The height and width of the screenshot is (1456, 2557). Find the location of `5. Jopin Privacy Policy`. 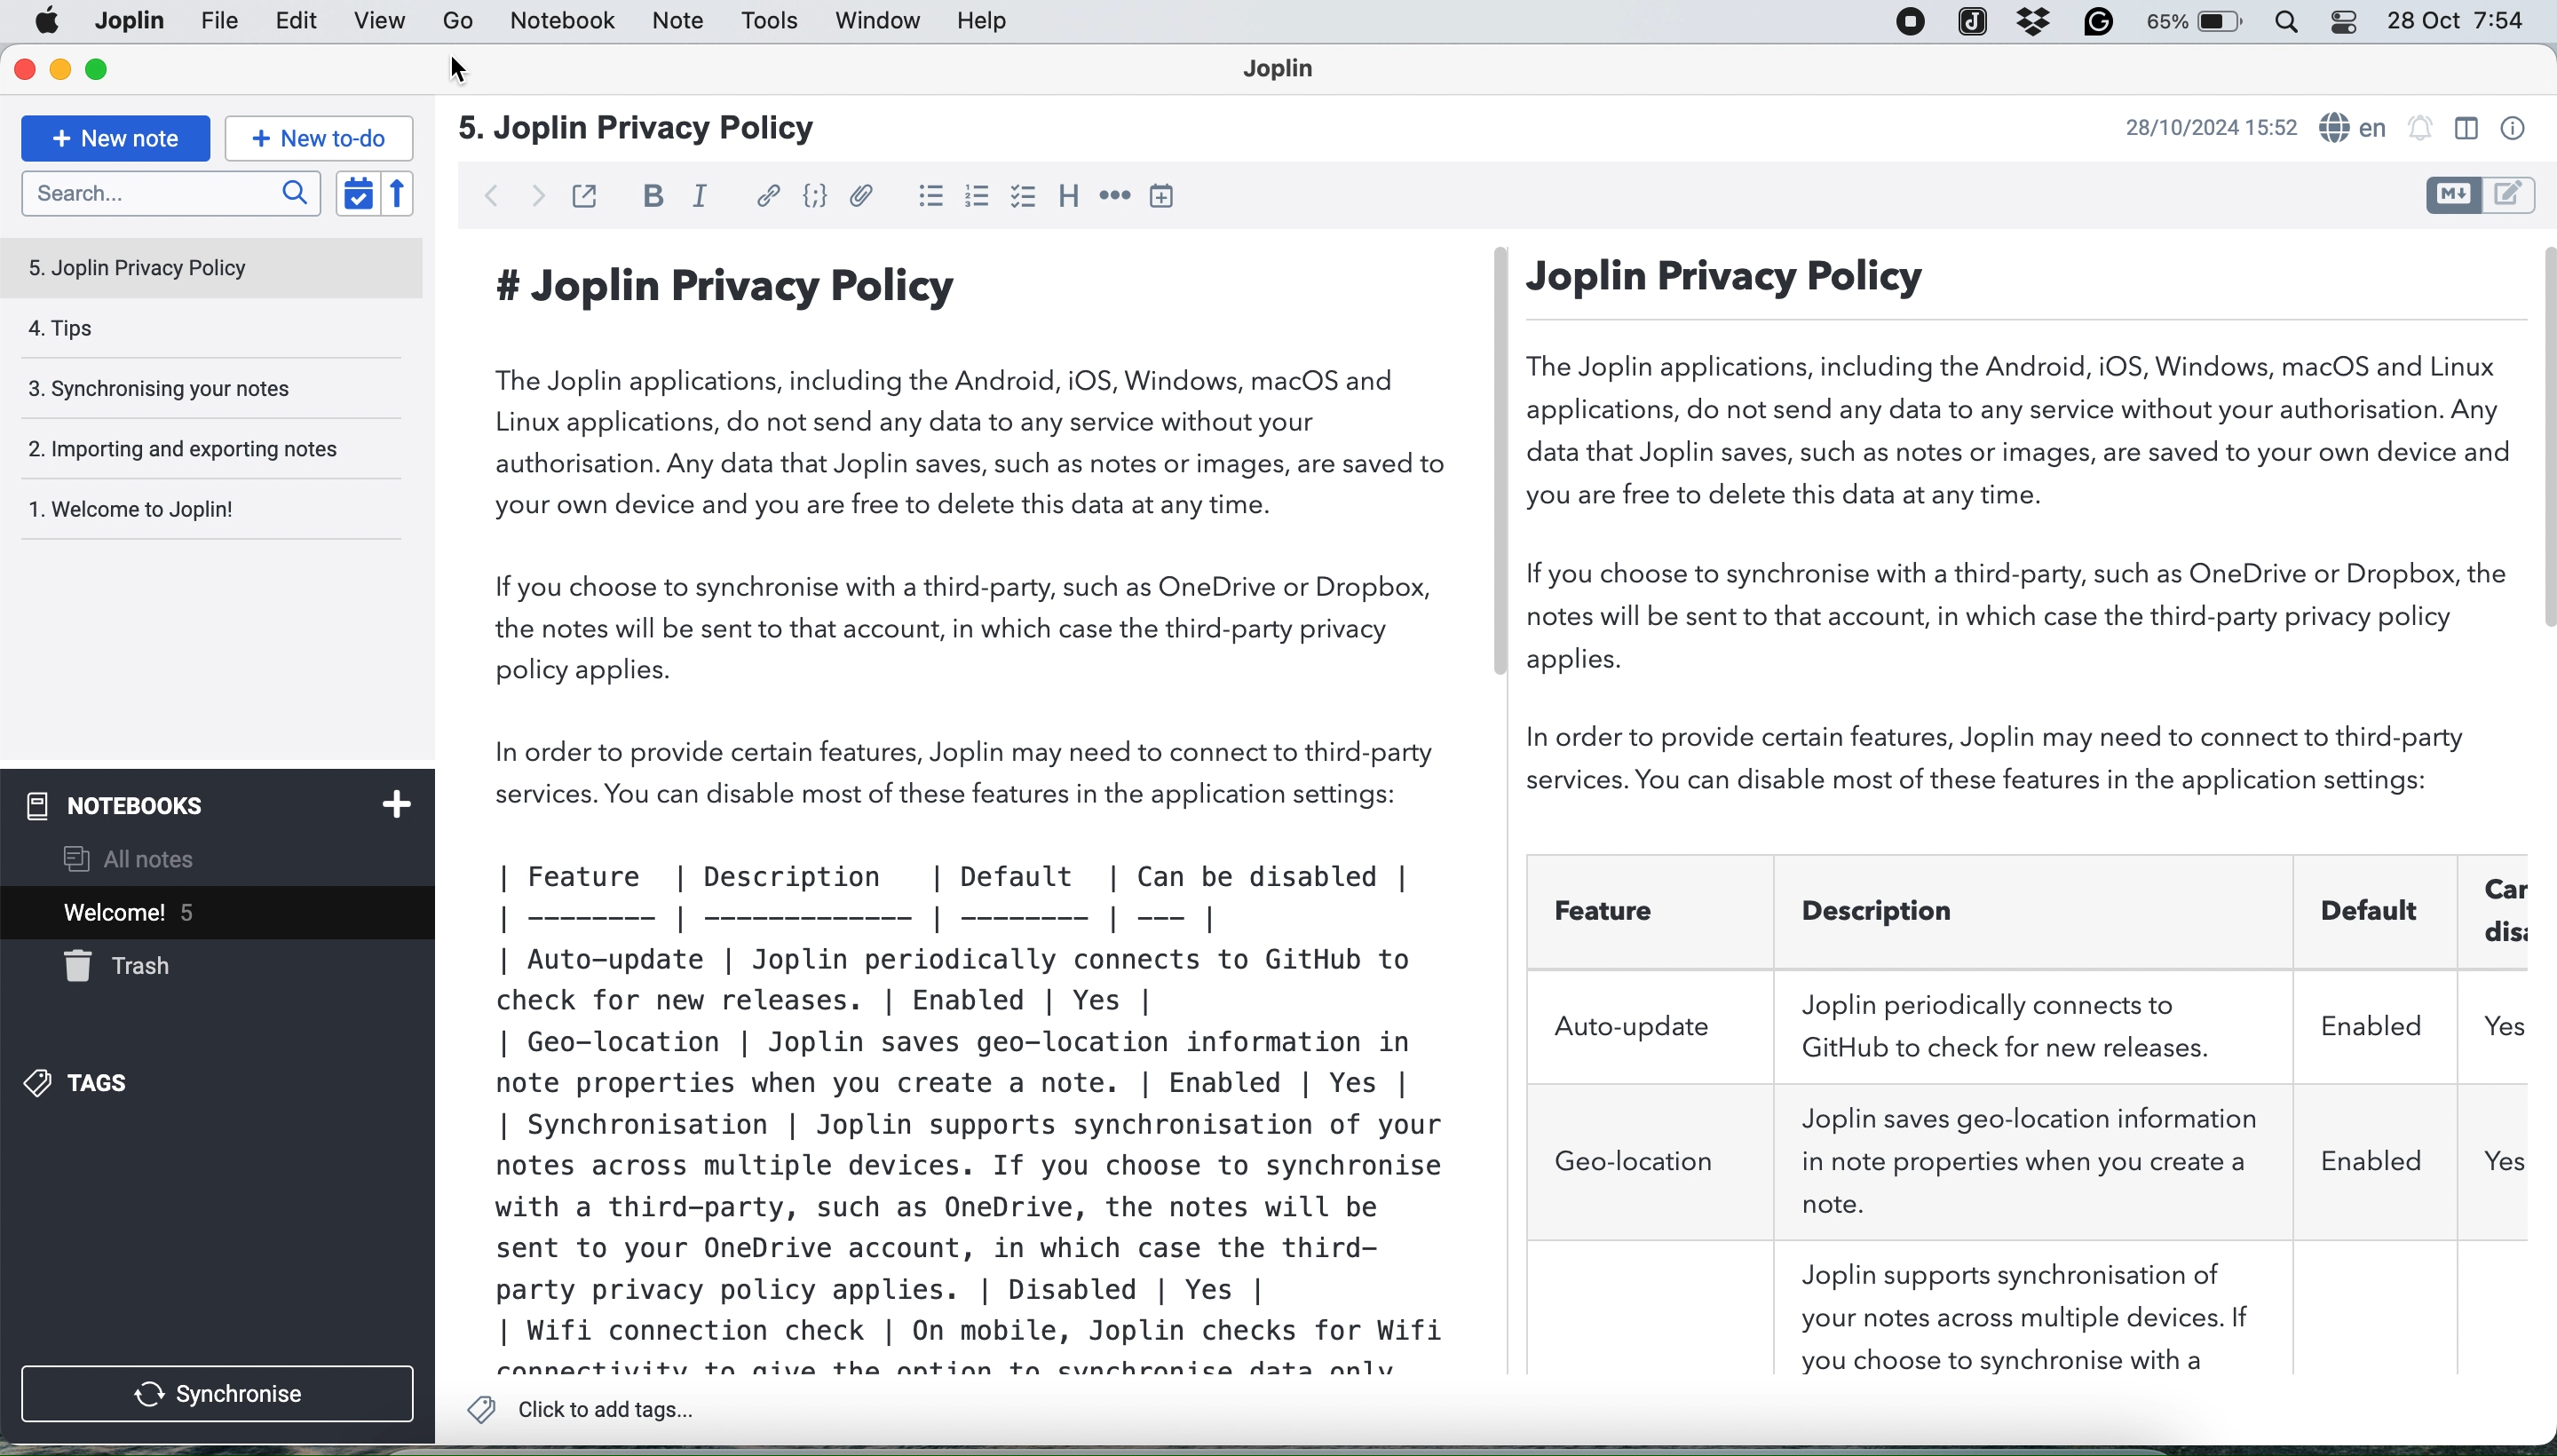

5. Jopin Privacy Policy is located at coordinates (206, 266).